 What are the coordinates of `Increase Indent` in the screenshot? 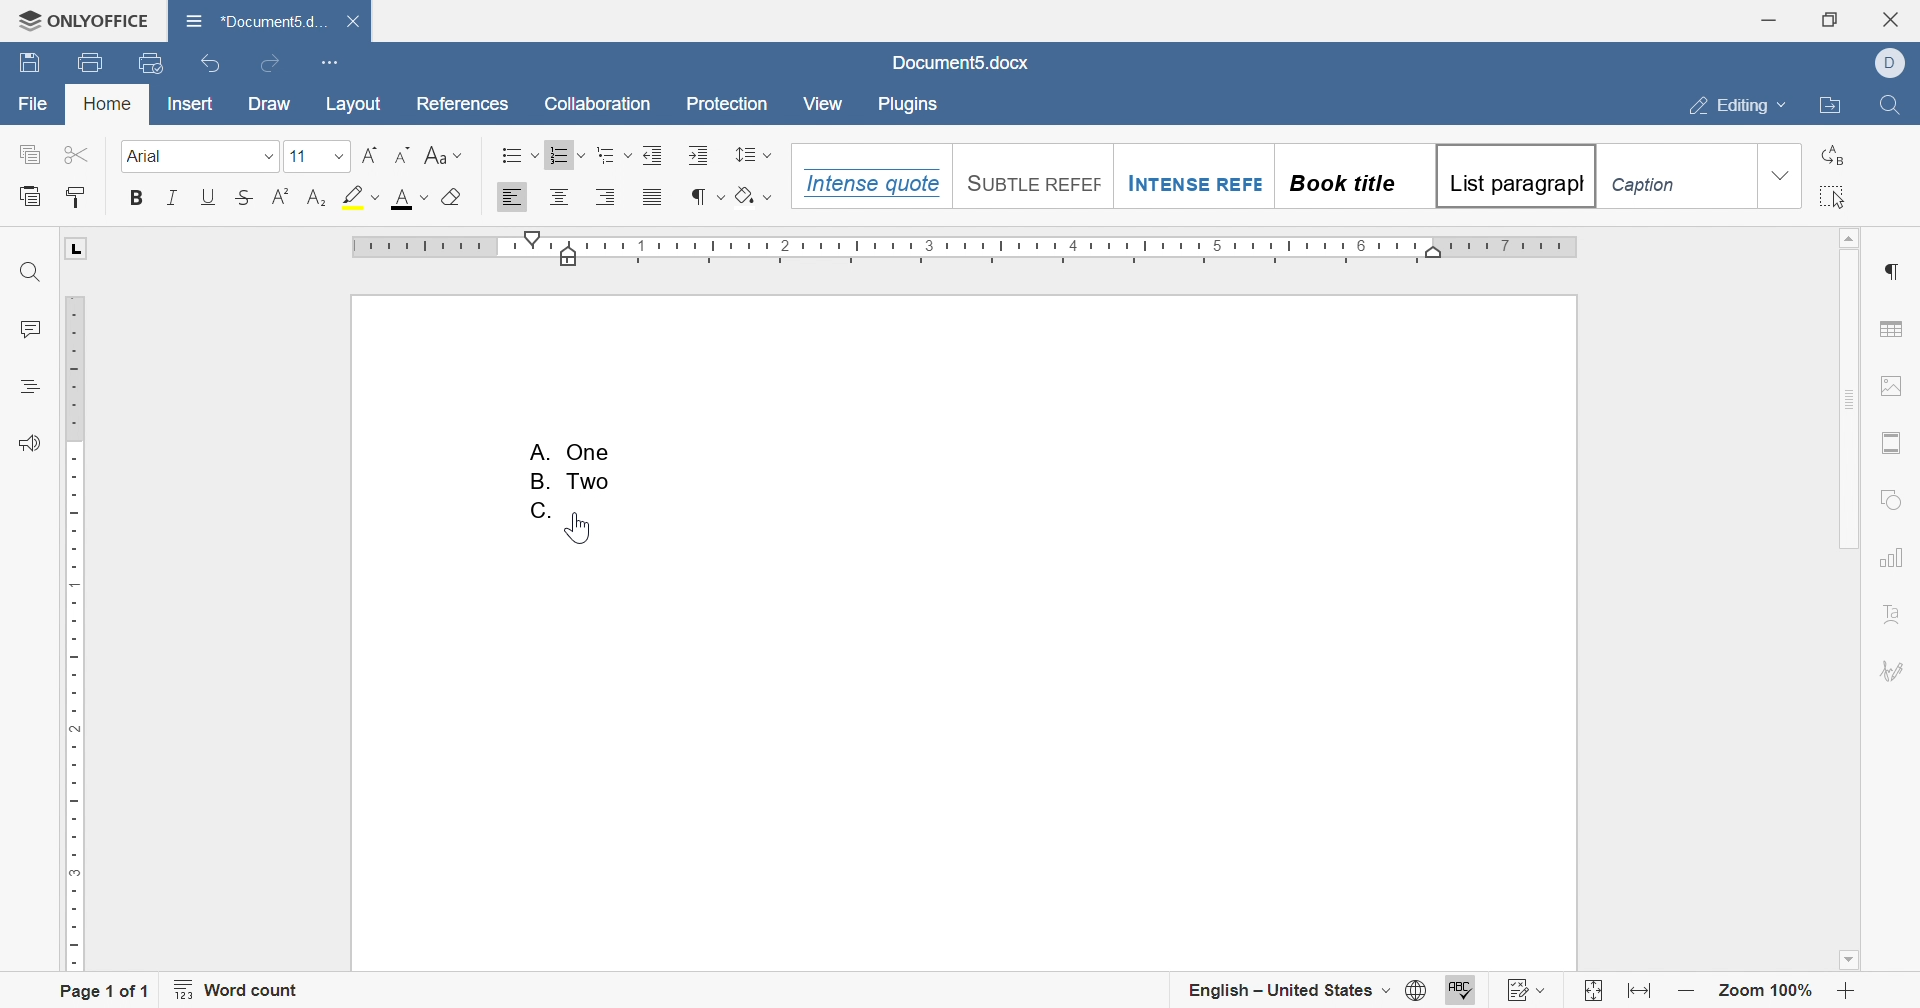 It's located at (652, 154).